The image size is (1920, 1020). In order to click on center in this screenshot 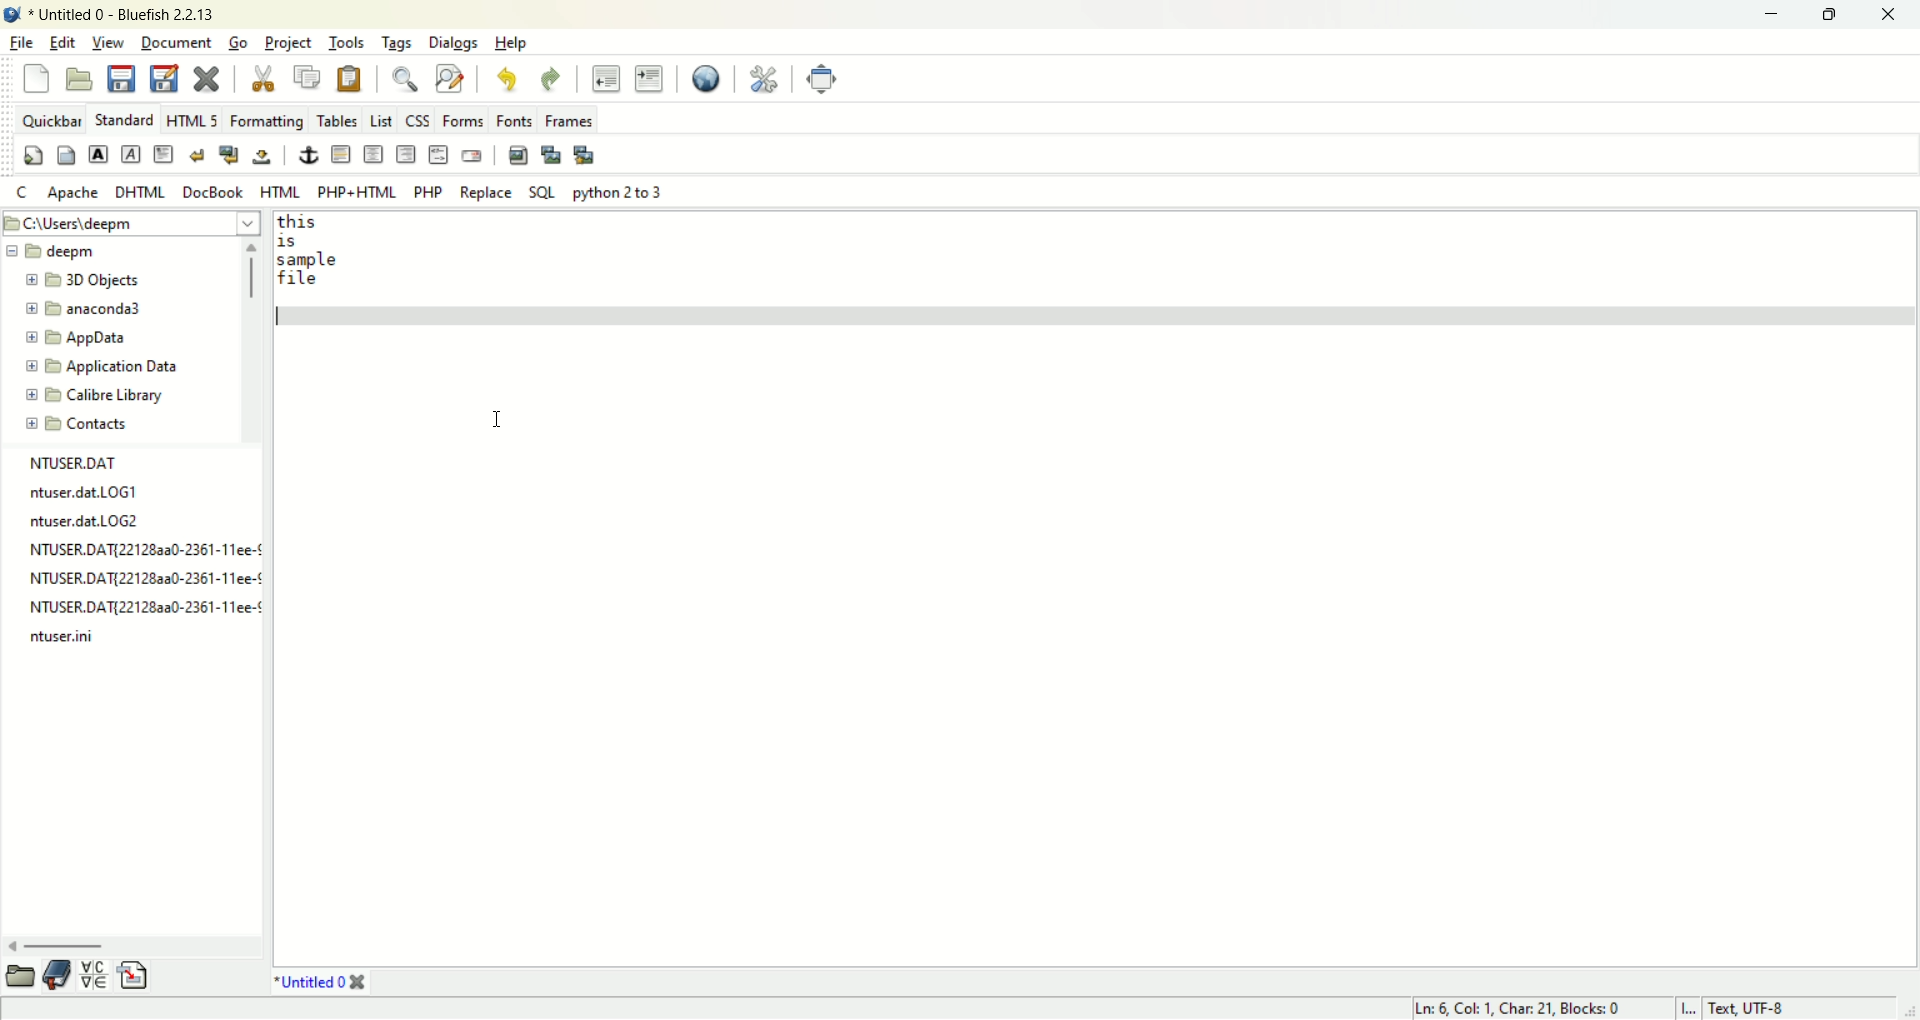, I will do `click(373, 154)`.